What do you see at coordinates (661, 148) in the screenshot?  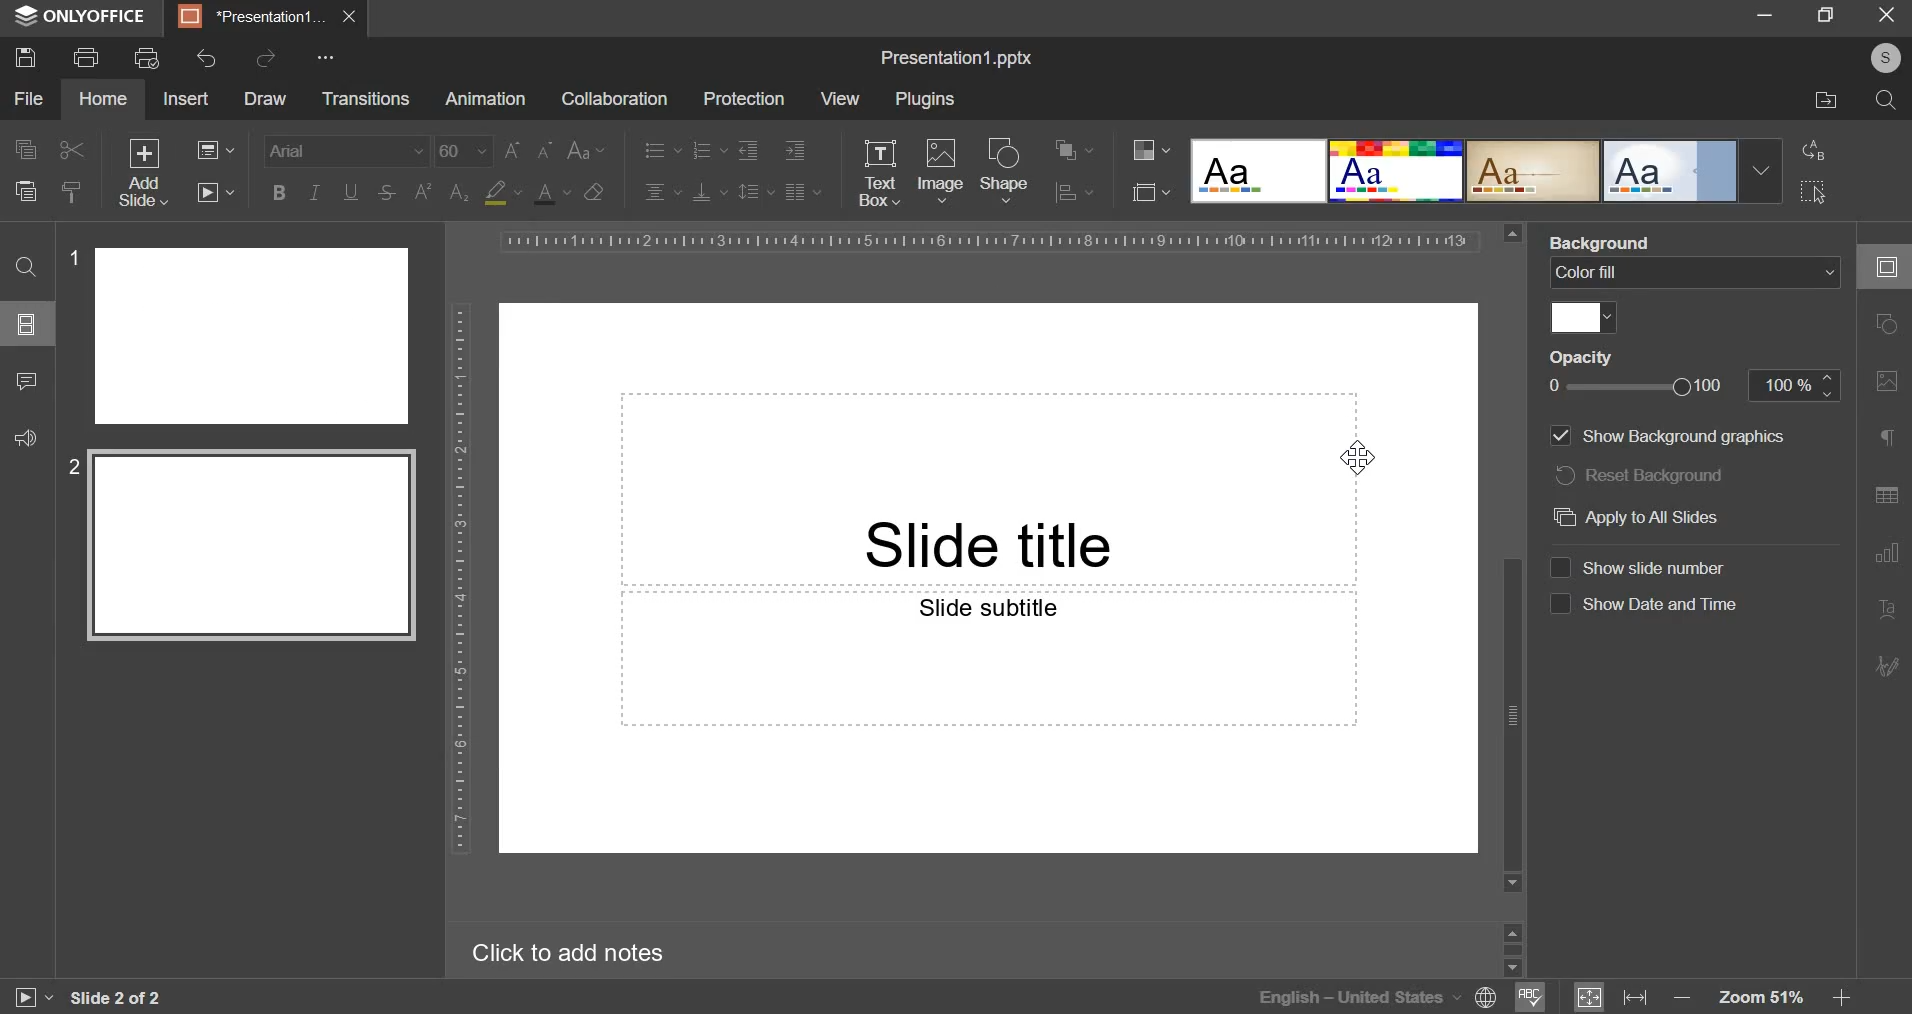 I see `bullet` at bounding box center [661, 148].